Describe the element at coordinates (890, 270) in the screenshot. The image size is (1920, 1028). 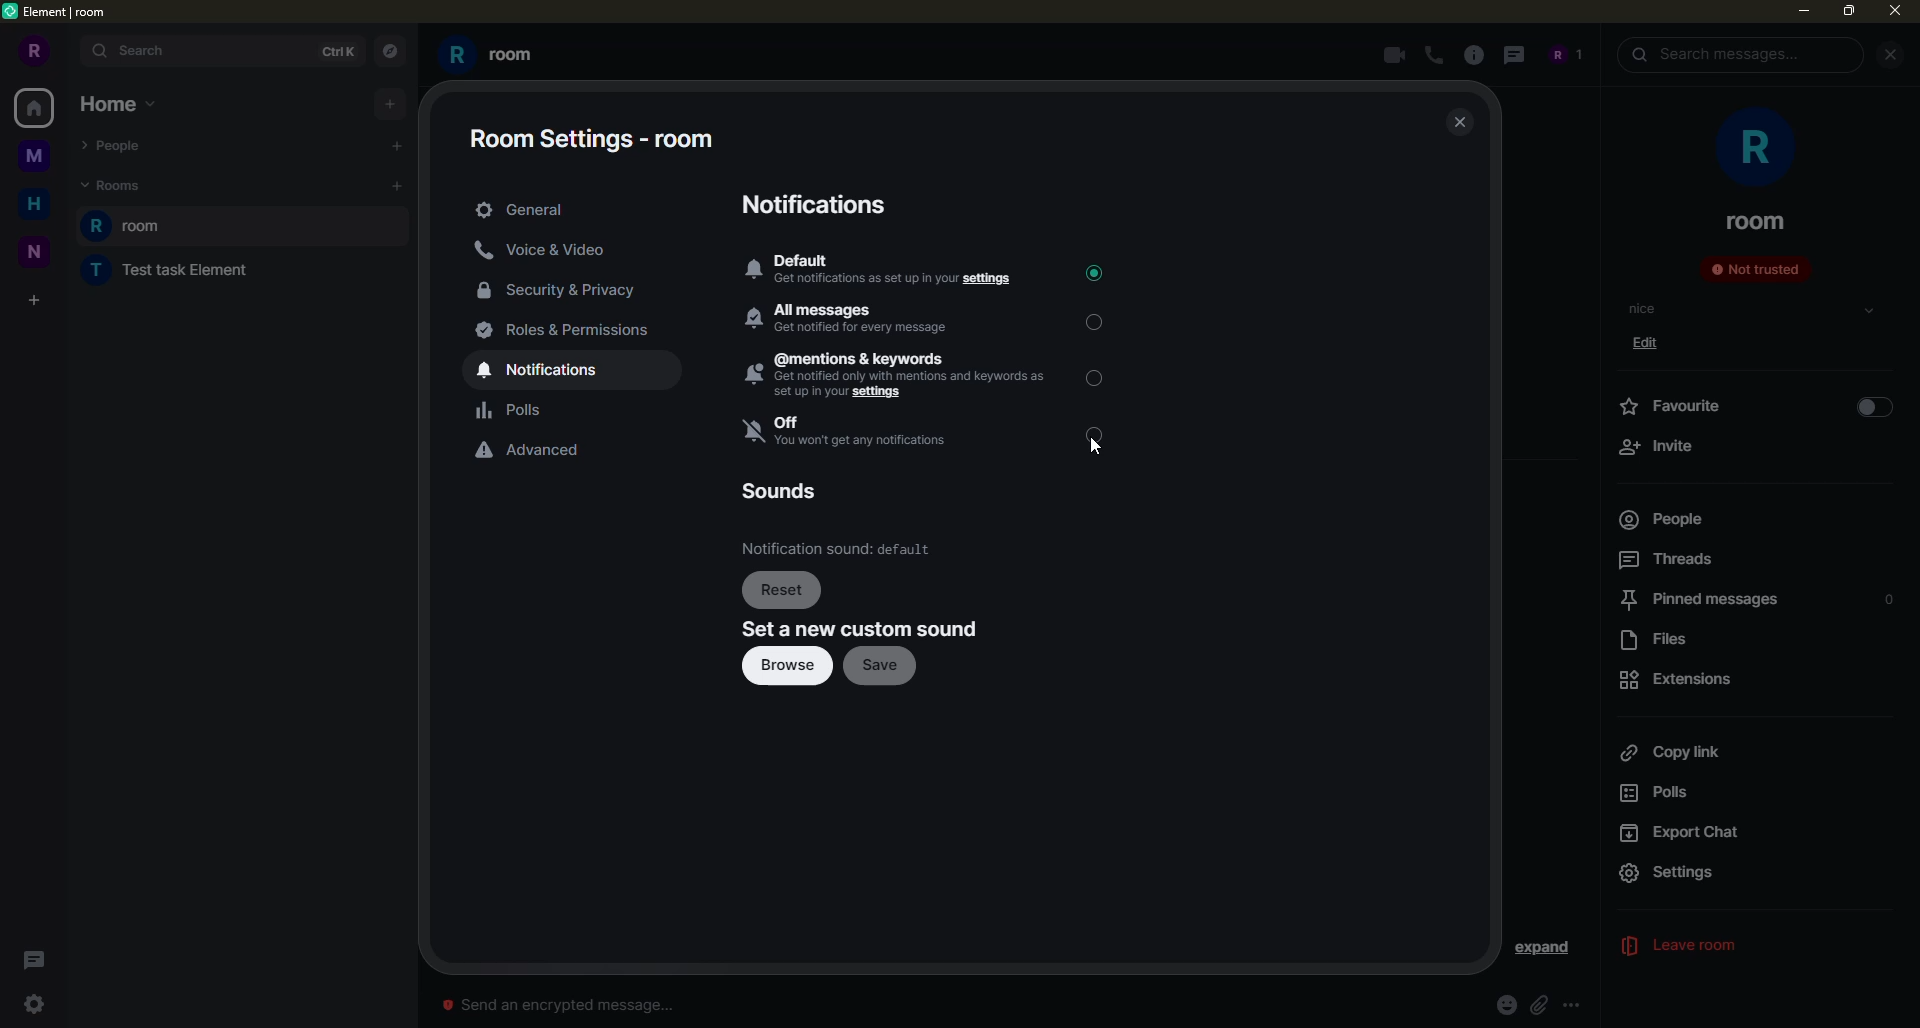
I see `default` at that location.